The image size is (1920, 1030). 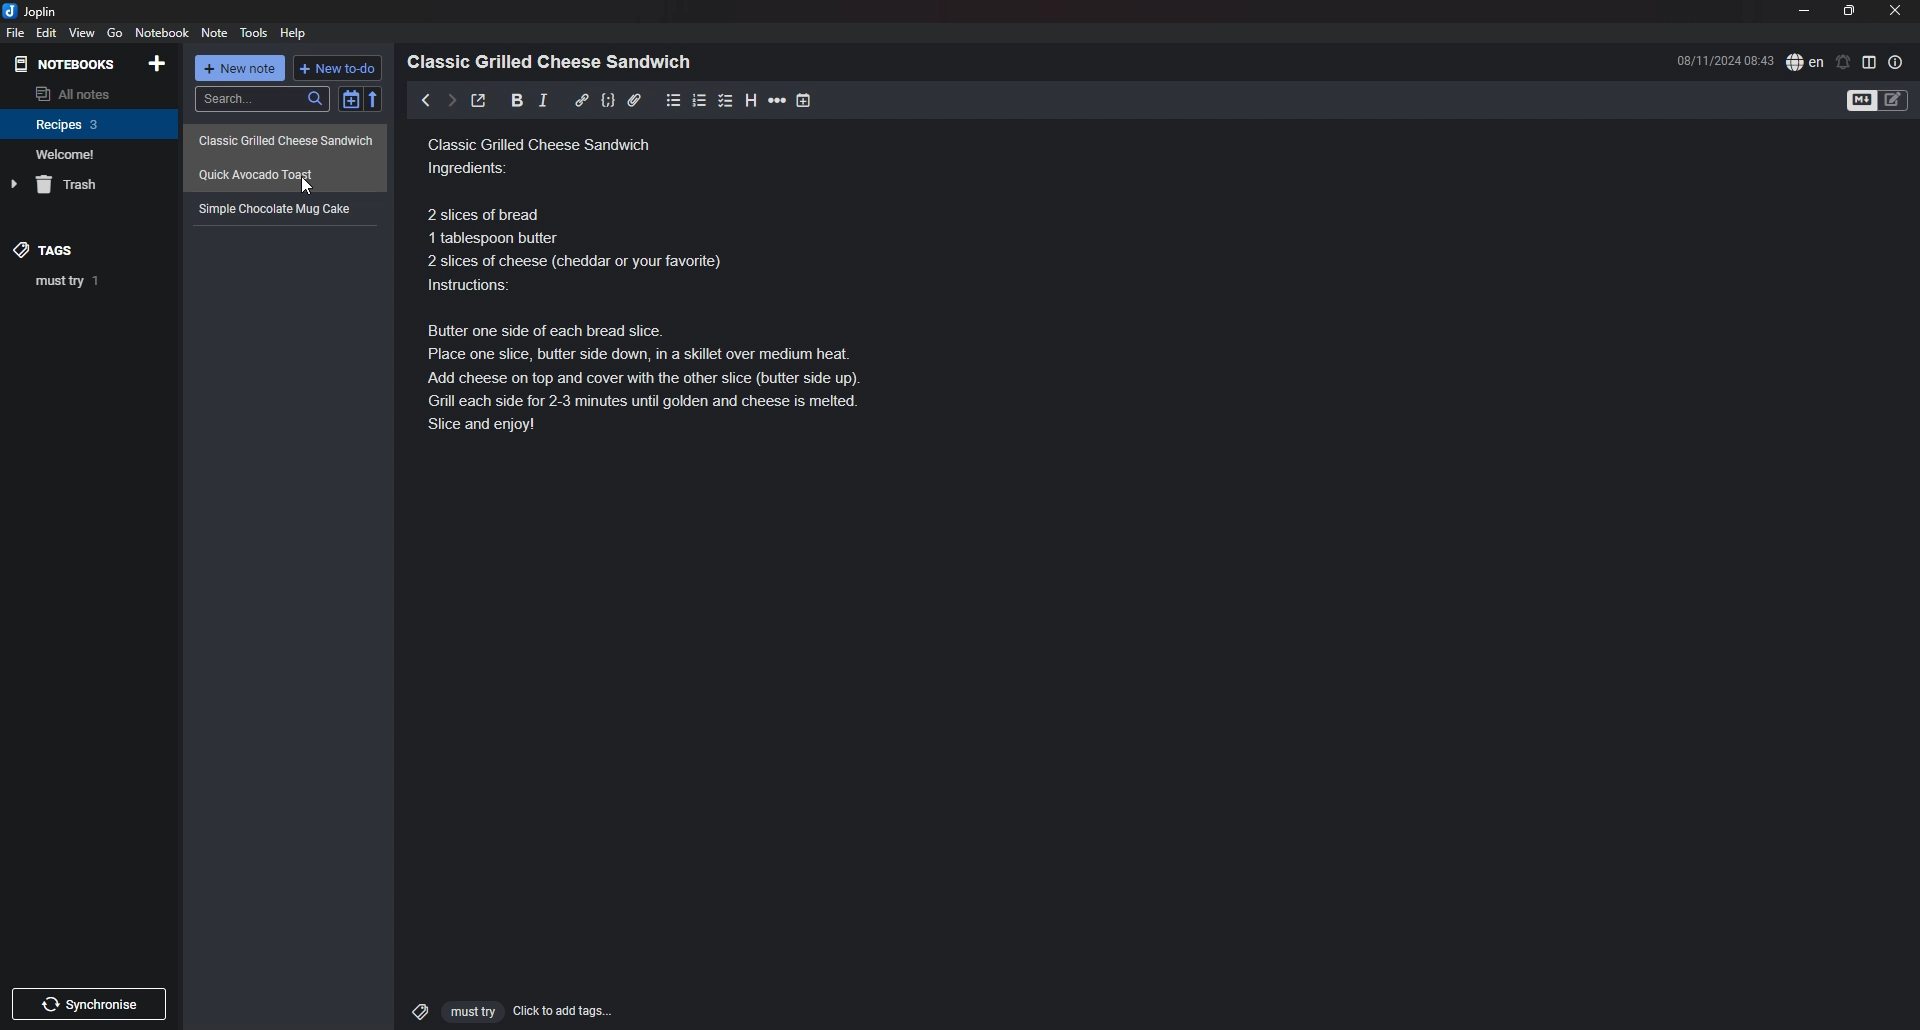 What do you see at coordinates (242, 70) in the screenshot?
I see `new note` at bounding box center [242, 70].